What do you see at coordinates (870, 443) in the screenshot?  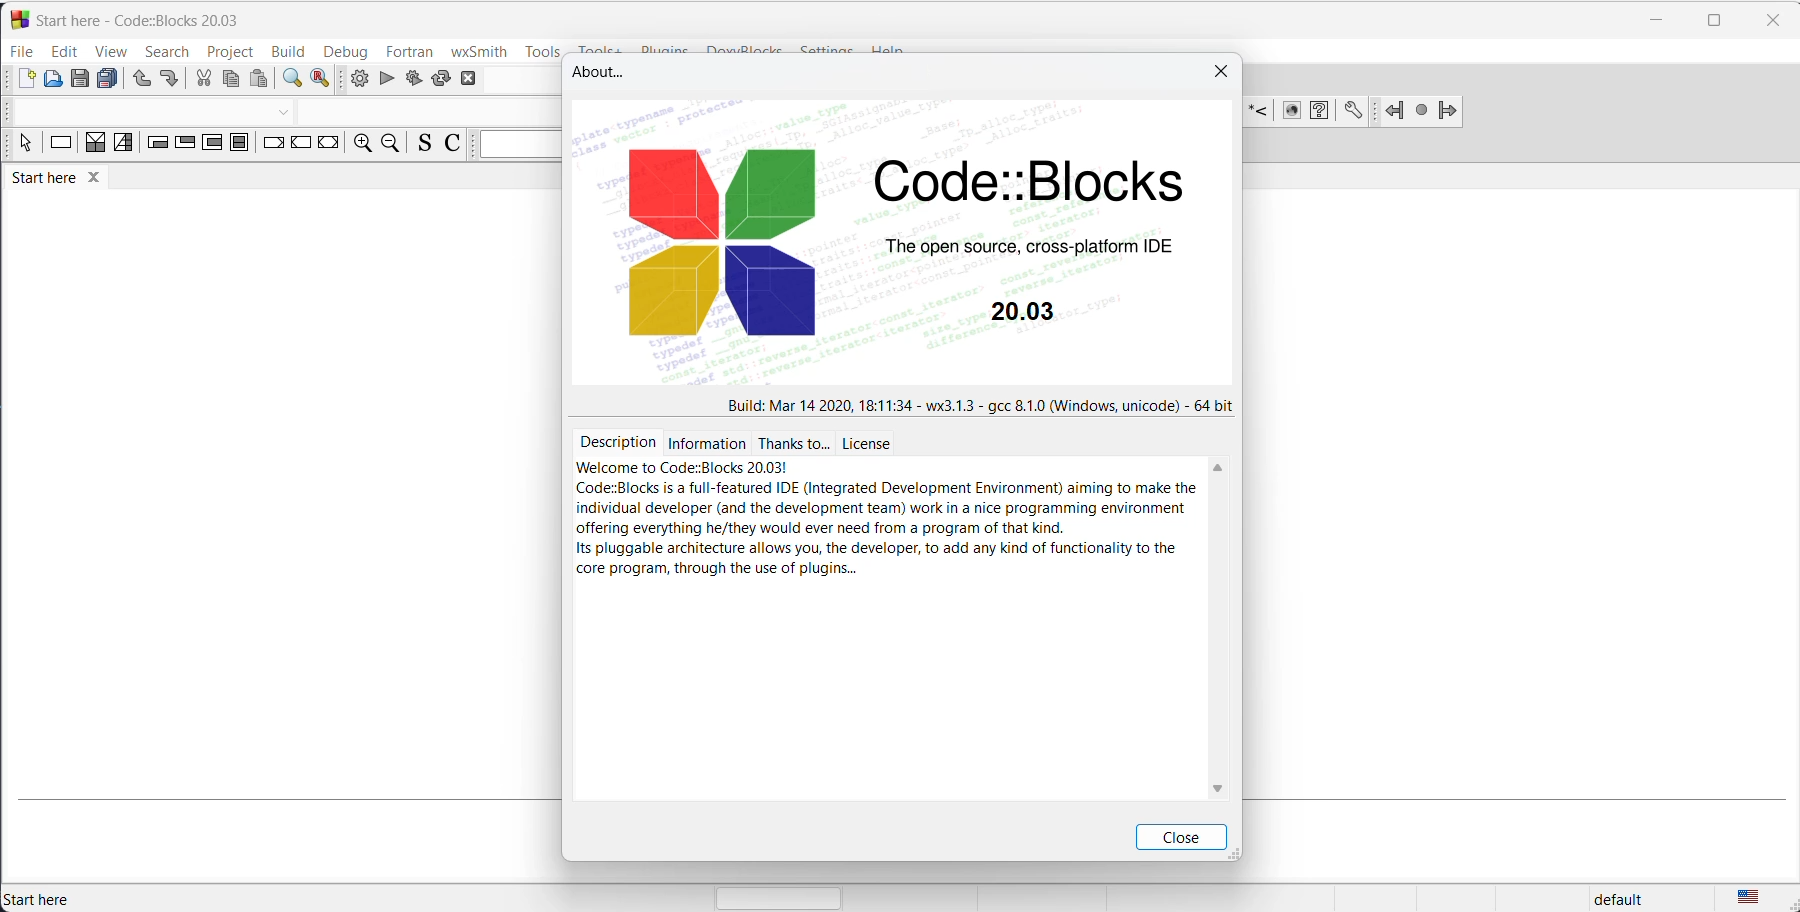 I see `License` at bounding box center [870, 443].